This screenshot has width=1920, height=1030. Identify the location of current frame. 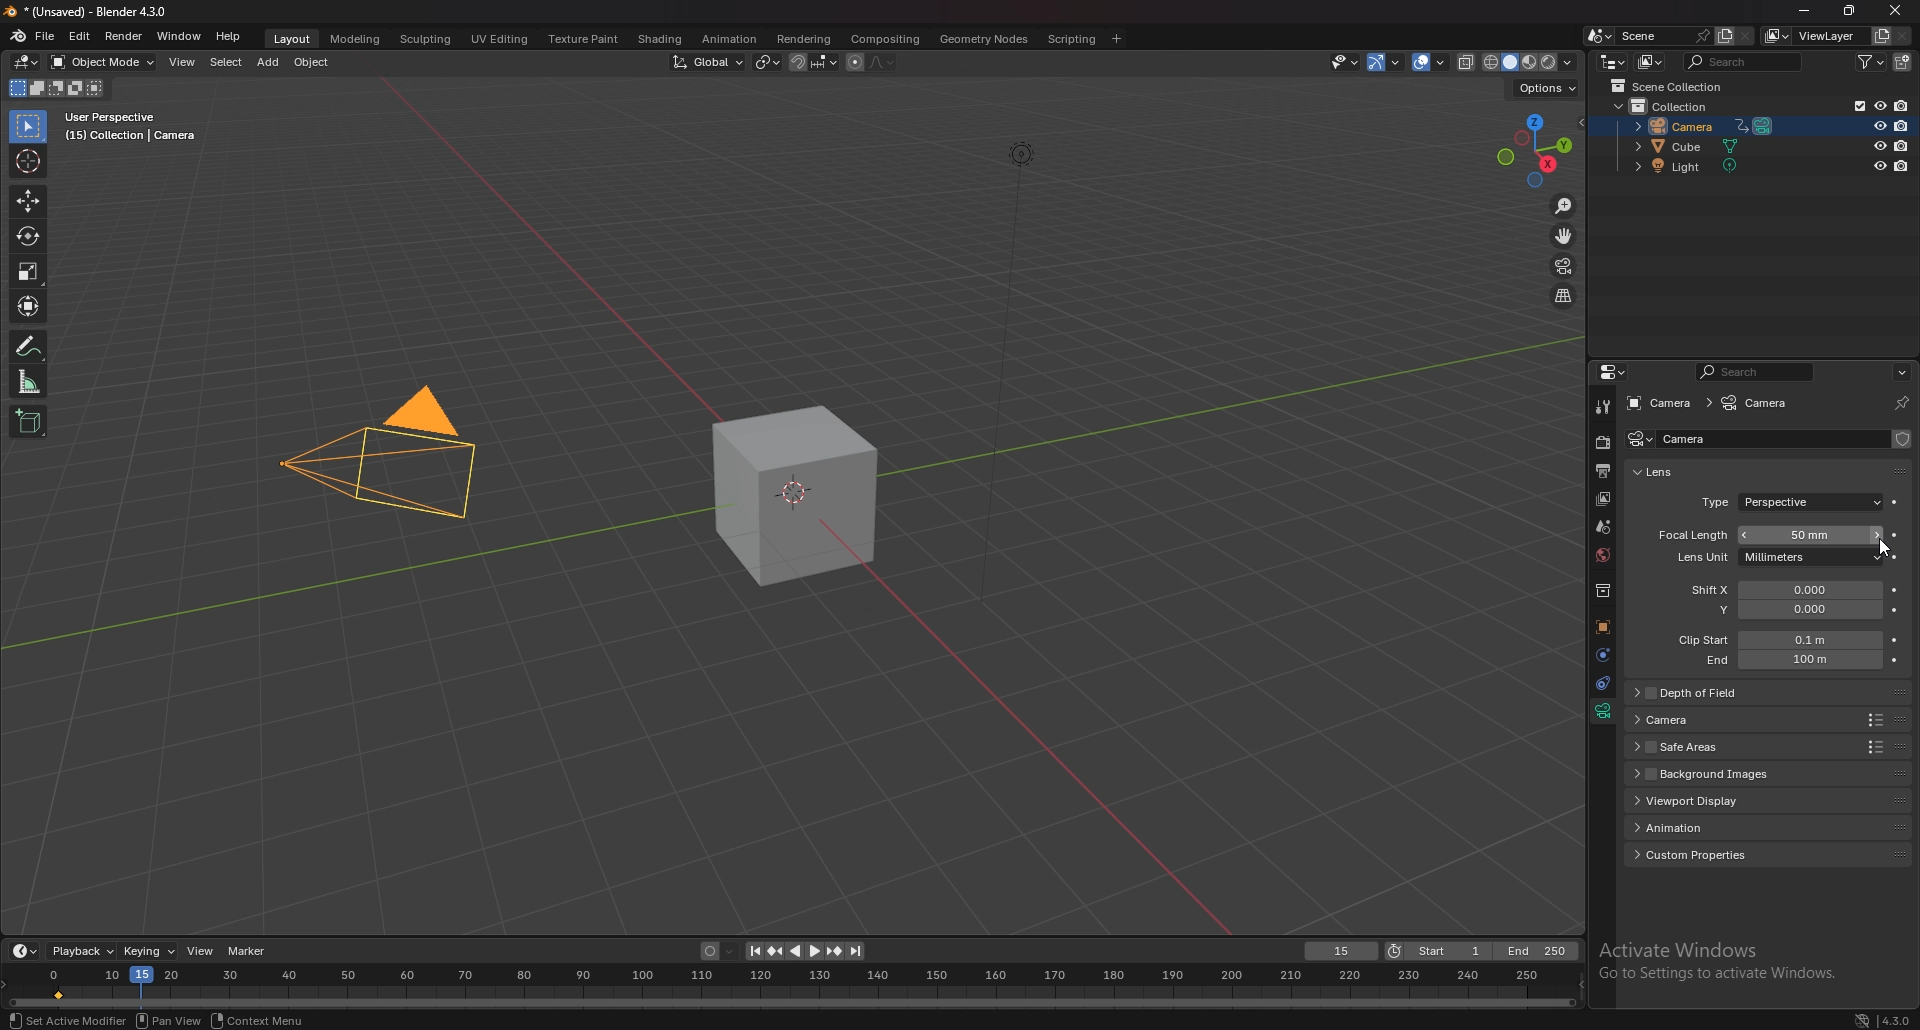
(1341, 952).